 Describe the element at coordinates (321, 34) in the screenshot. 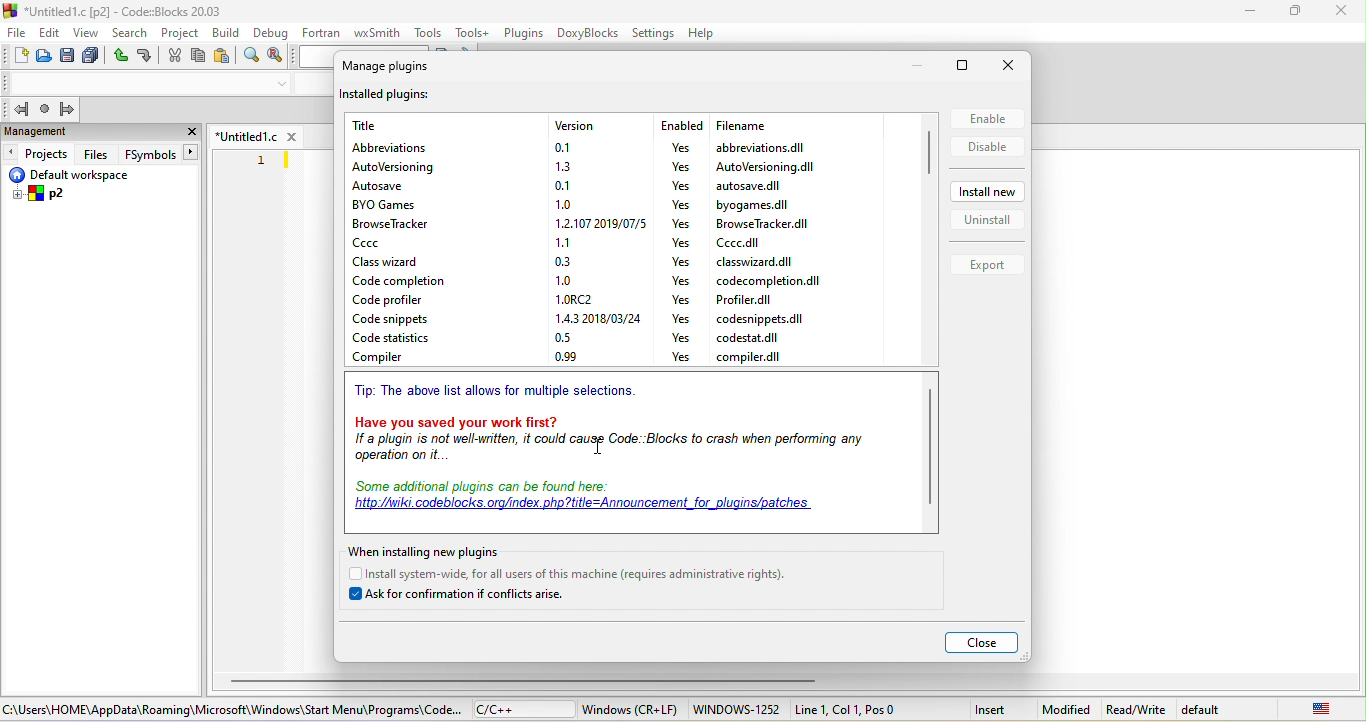

I see `fortran` at that location.